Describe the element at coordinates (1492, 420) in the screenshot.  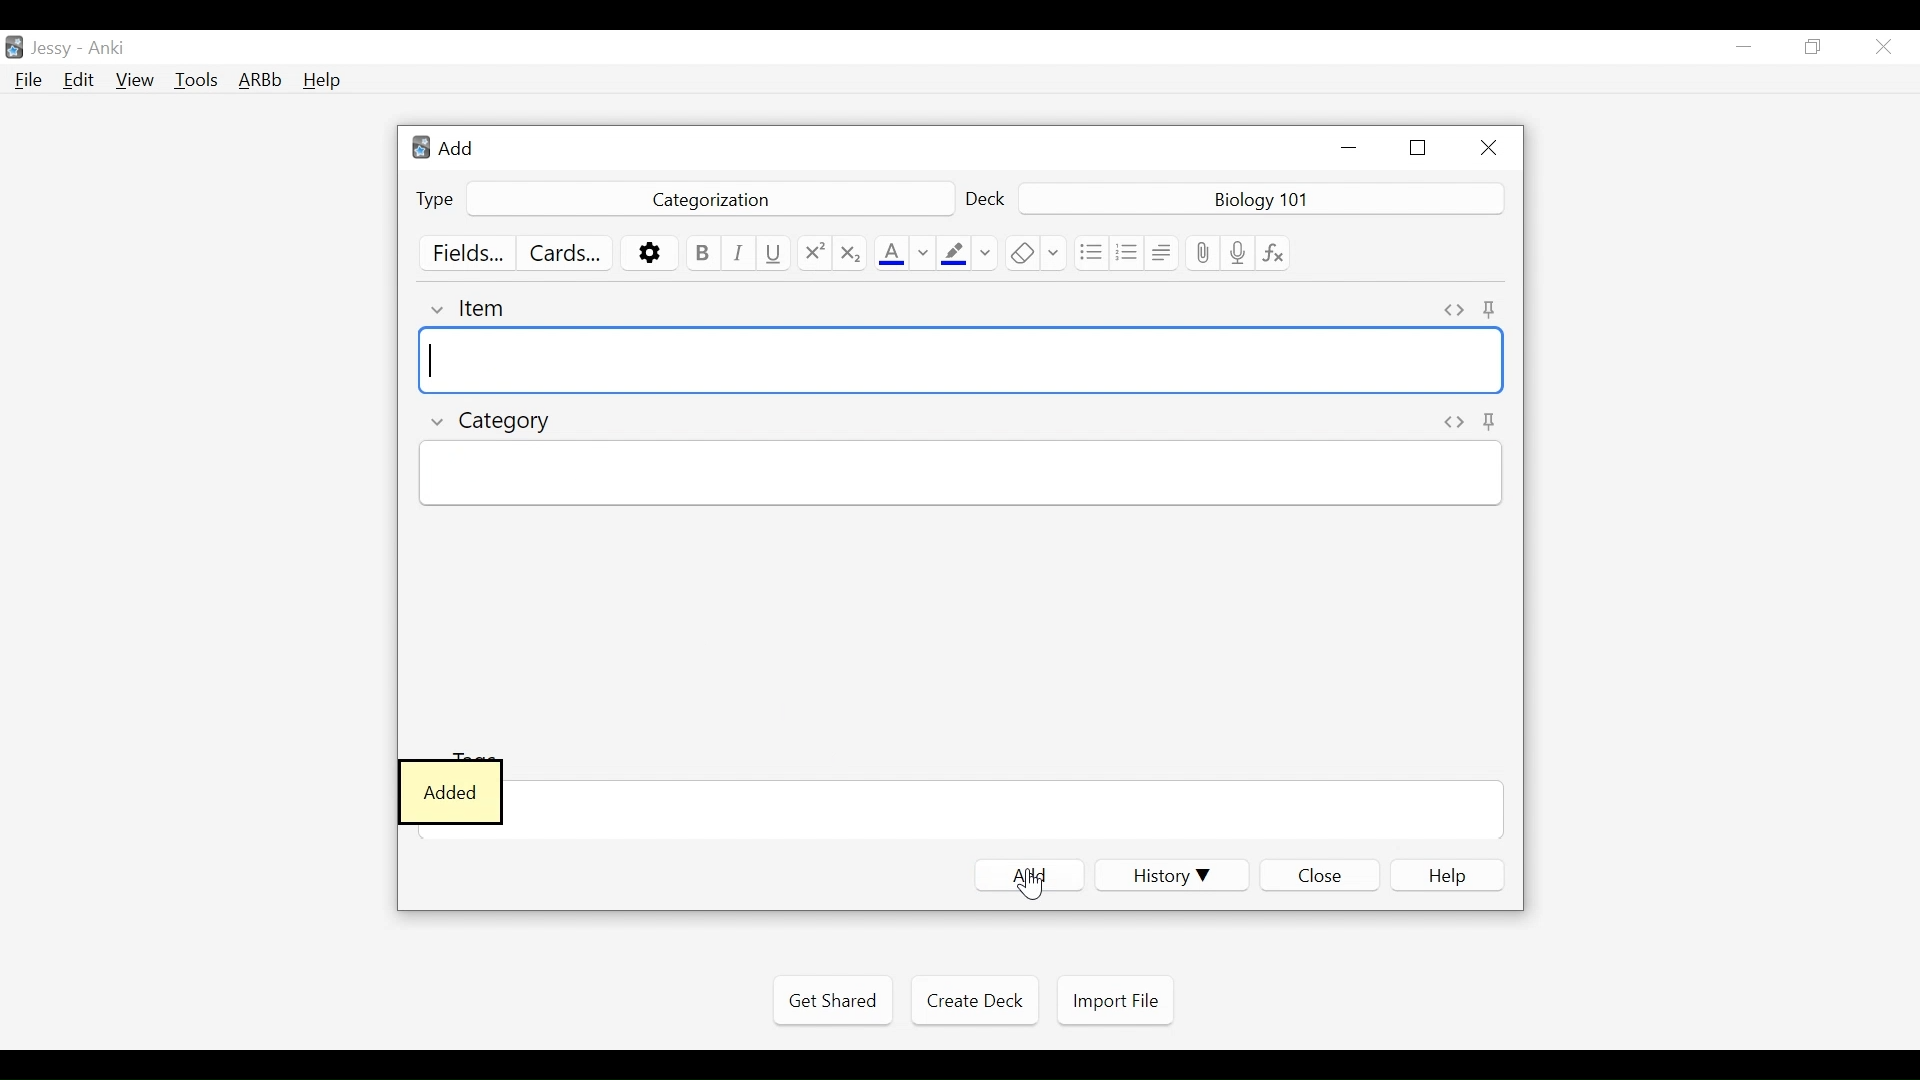
I see `Toggle sticky` at that location.